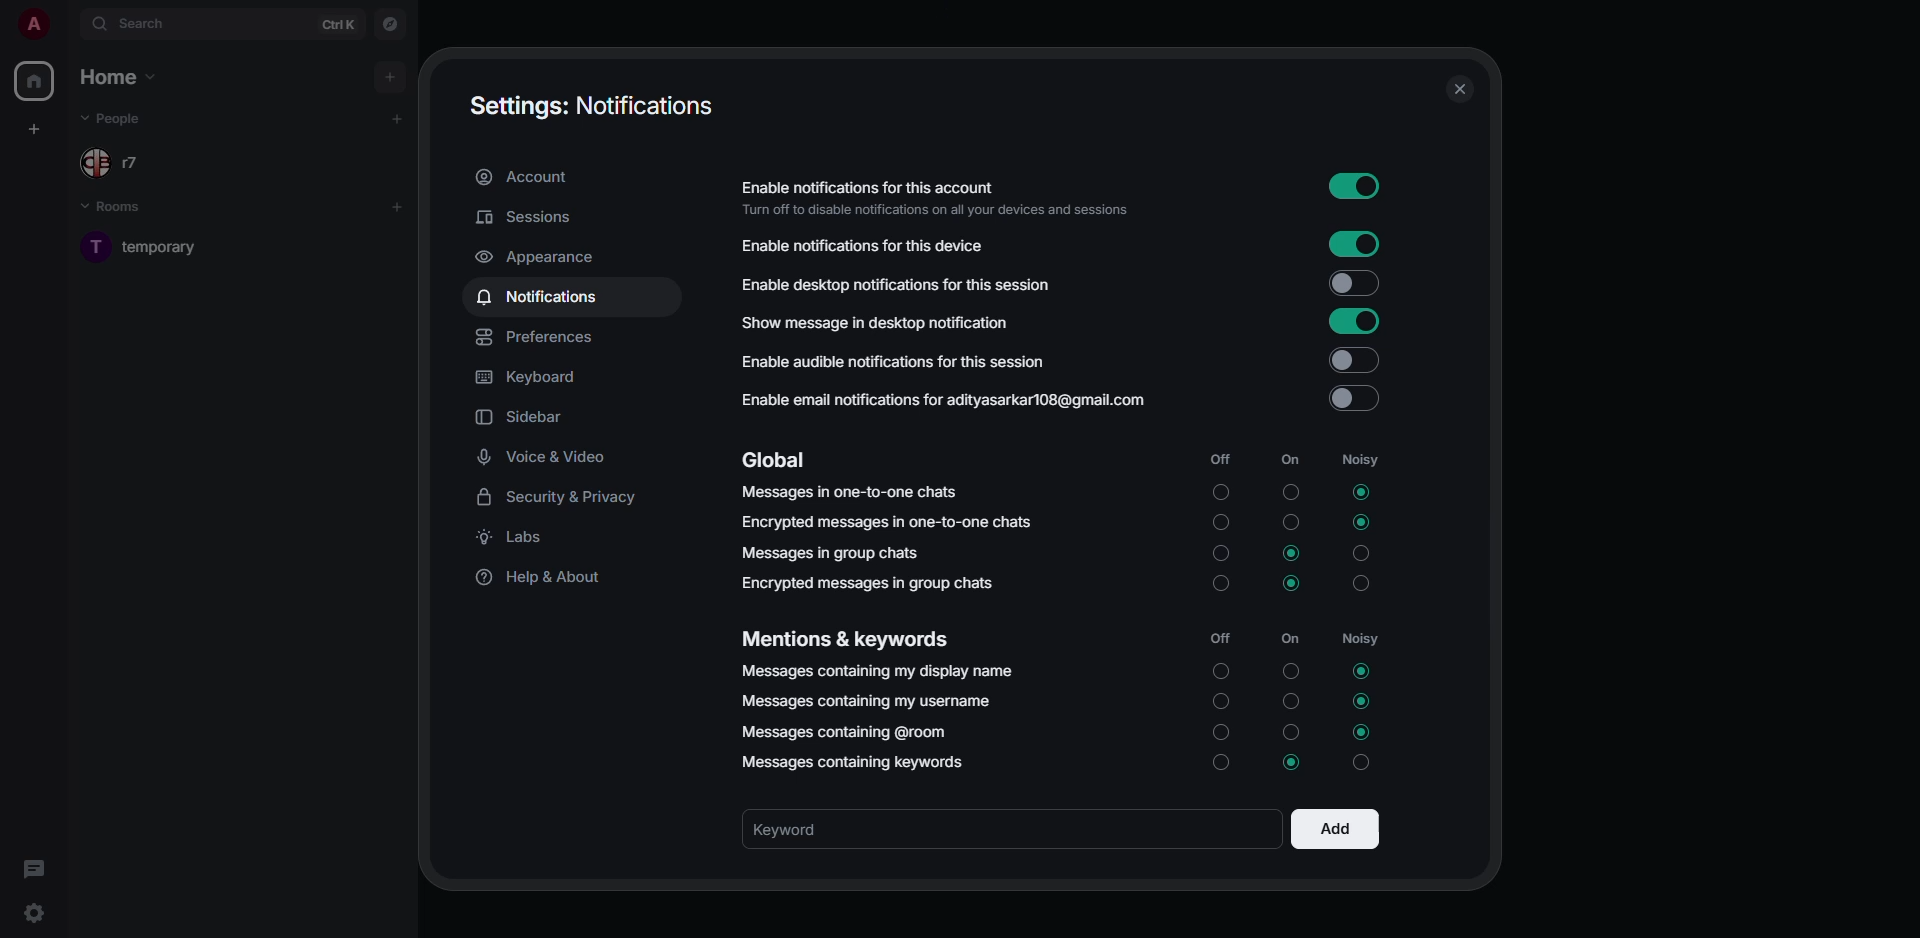  I want to click on account, so click(529, 177).